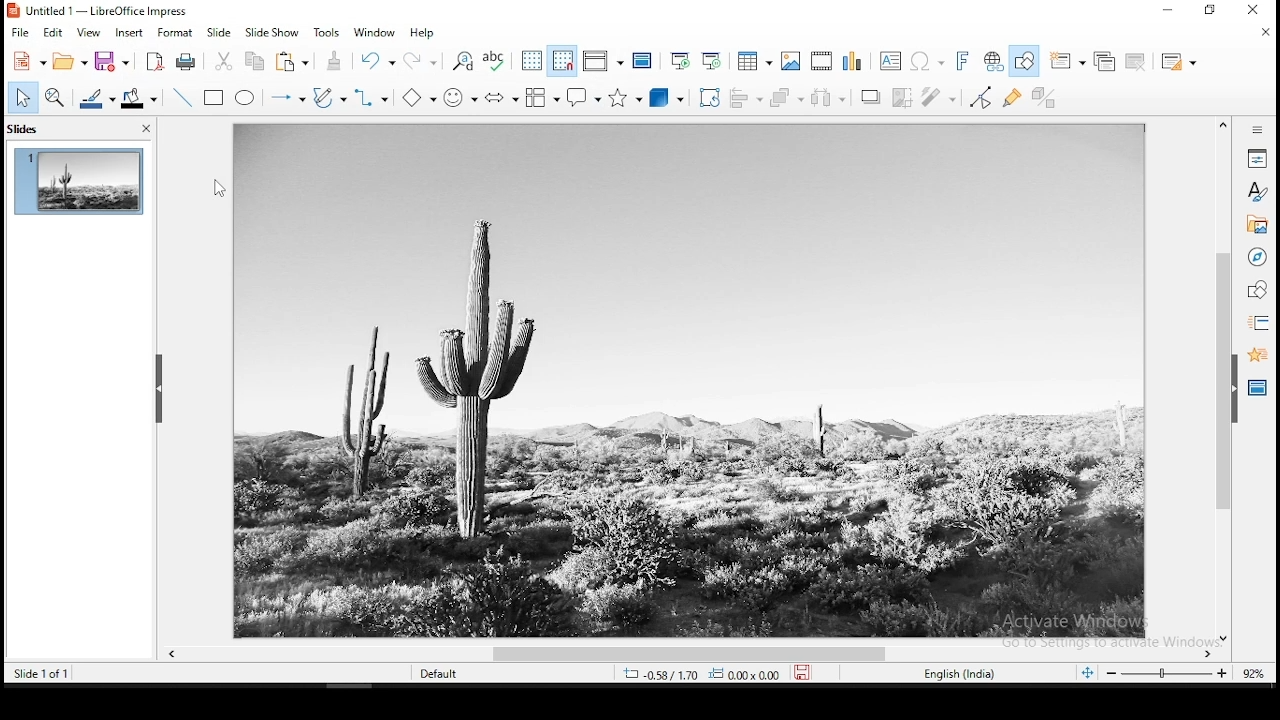 Image resolution: width=1280 pixels, height=720 pixels. I want to click on master slides, so click(1257, 388).